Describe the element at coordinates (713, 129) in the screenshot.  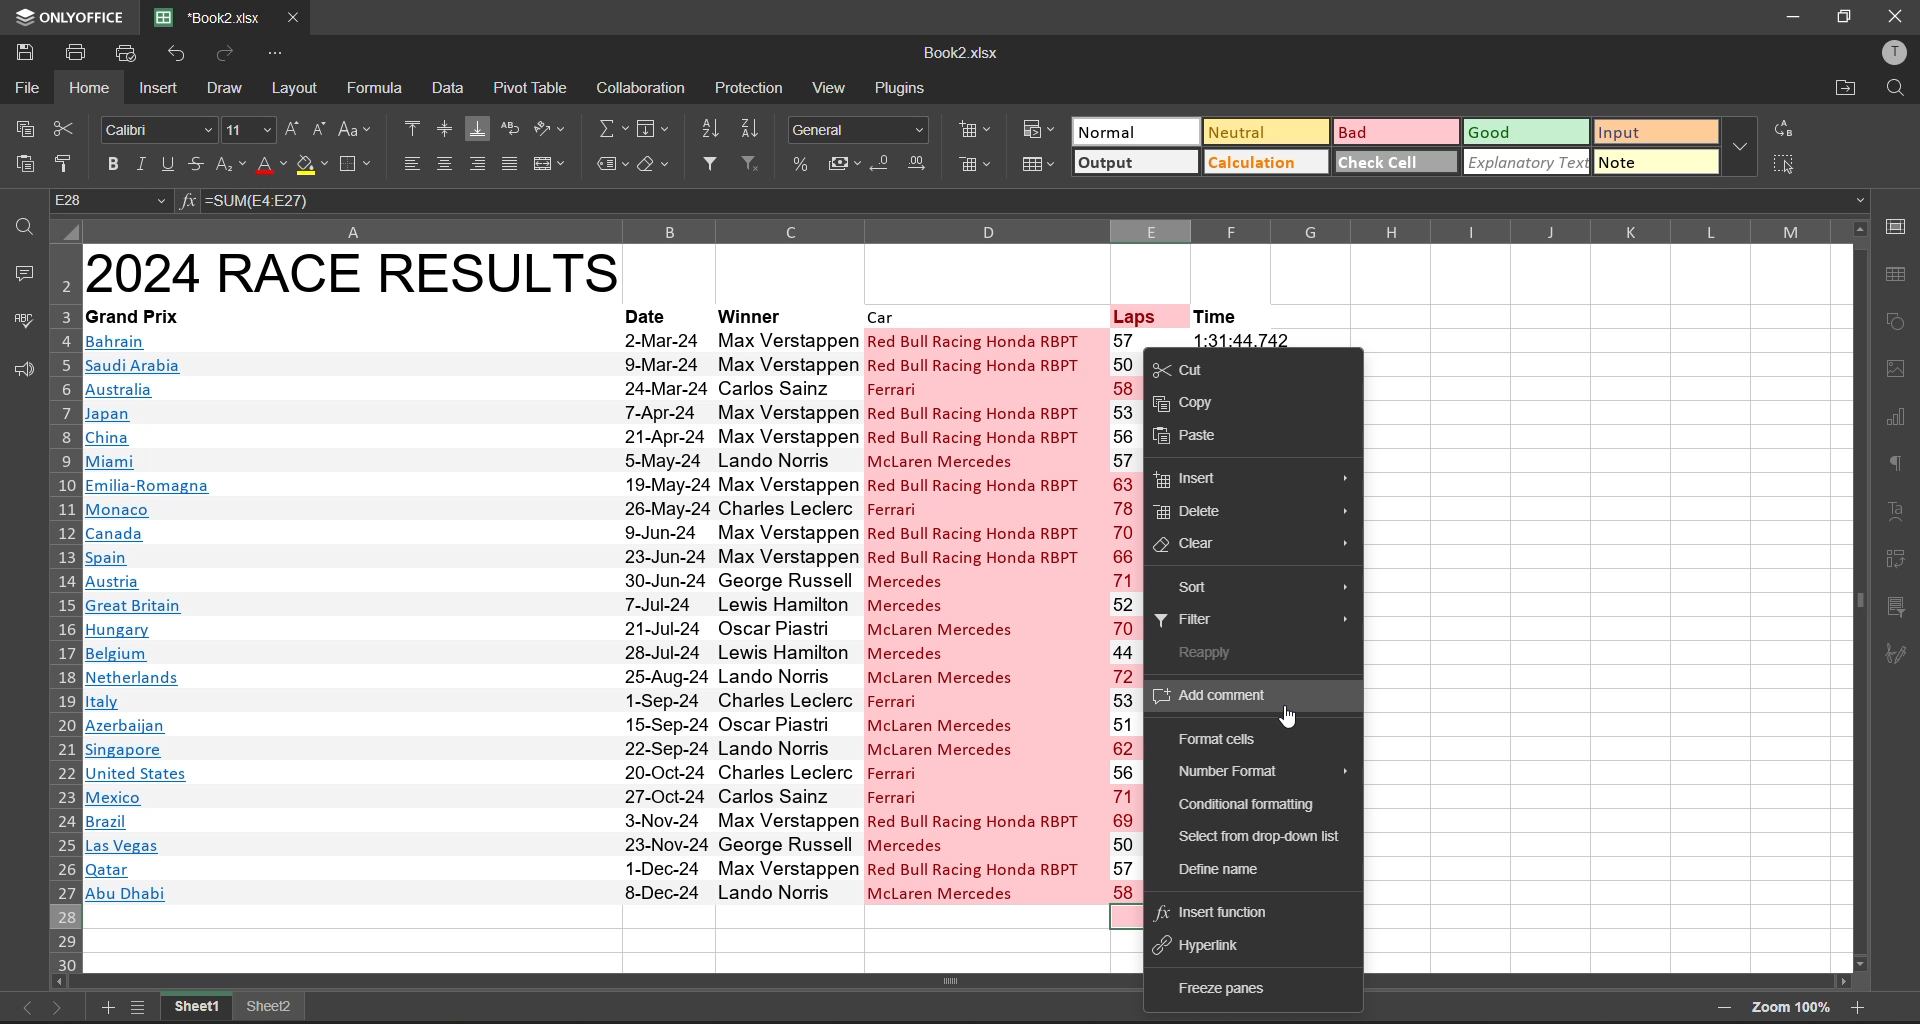
I see `sort ascending` at that location.